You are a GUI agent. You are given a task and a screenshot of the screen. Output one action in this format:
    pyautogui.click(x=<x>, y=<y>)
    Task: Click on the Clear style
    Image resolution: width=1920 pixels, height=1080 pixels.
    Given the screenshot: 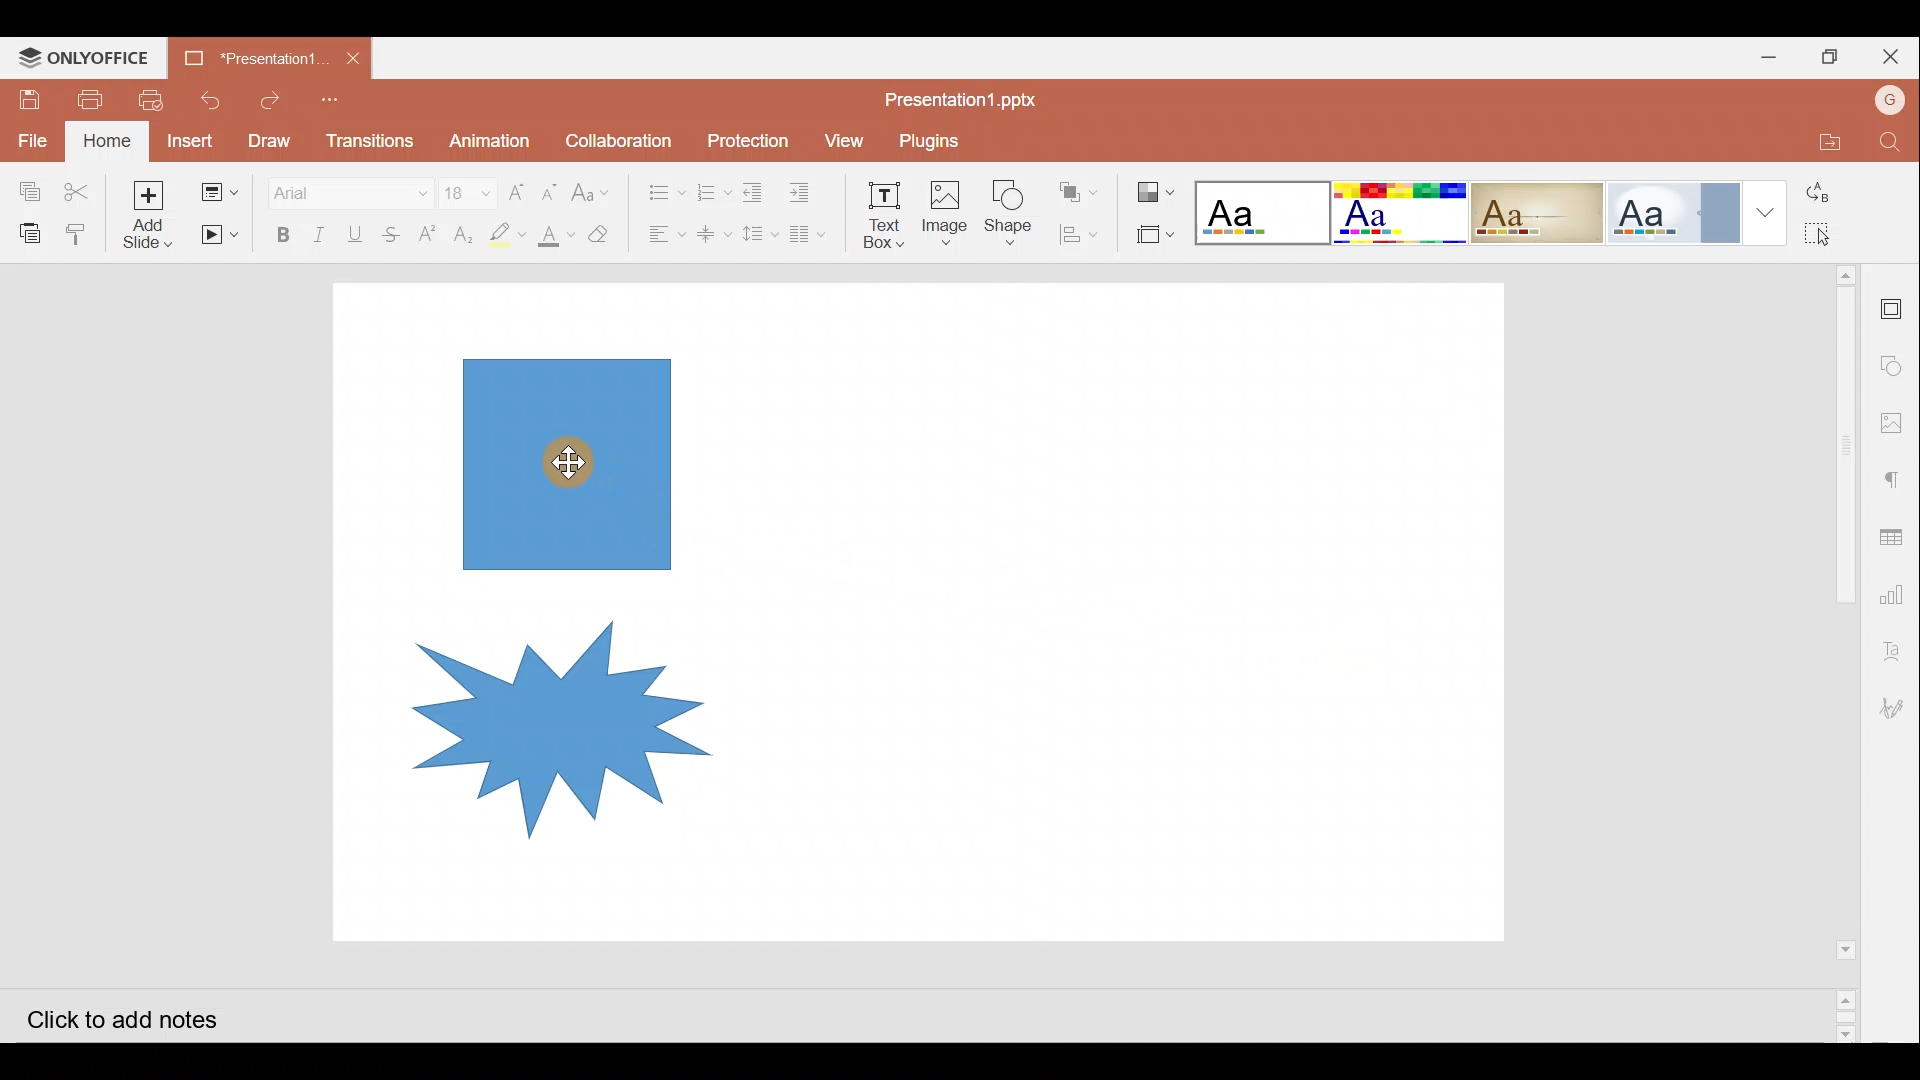 What is the action you would take?
    pyautogui.click(x=601, y=232)
    